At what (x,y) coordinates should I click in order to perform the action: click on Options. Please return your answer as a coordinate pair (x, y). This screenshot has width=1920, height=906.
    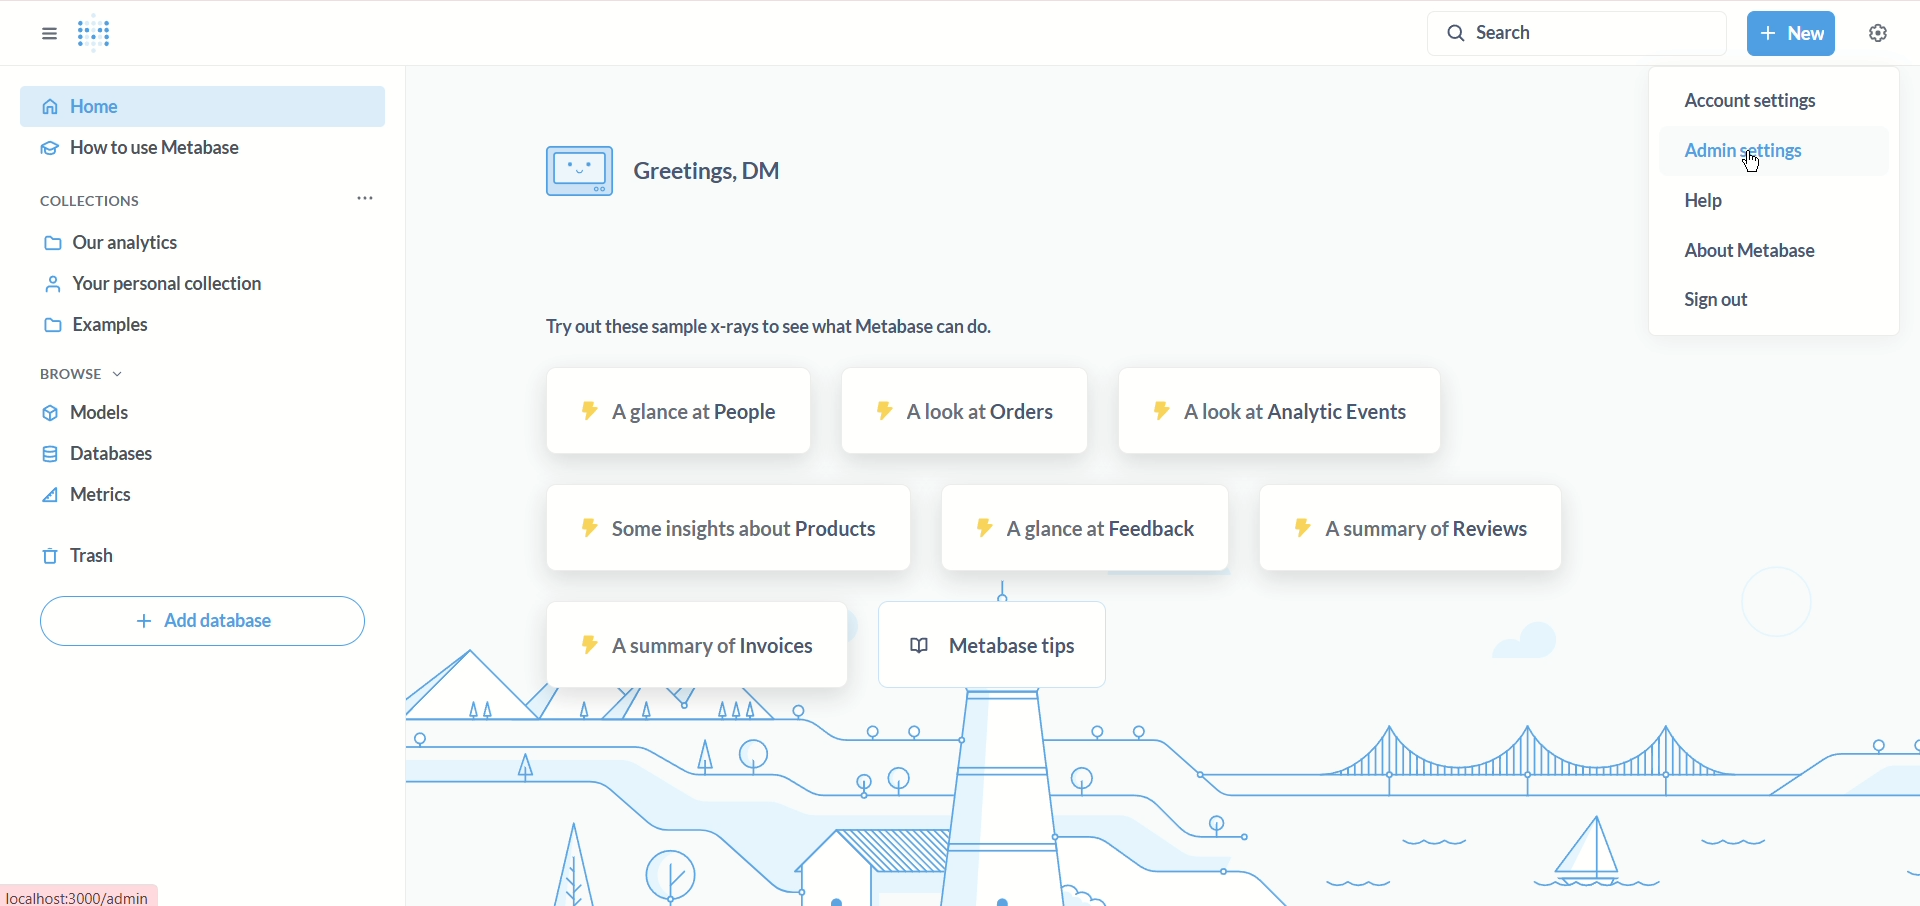
    Looking at the image, I should click on (367, 203).